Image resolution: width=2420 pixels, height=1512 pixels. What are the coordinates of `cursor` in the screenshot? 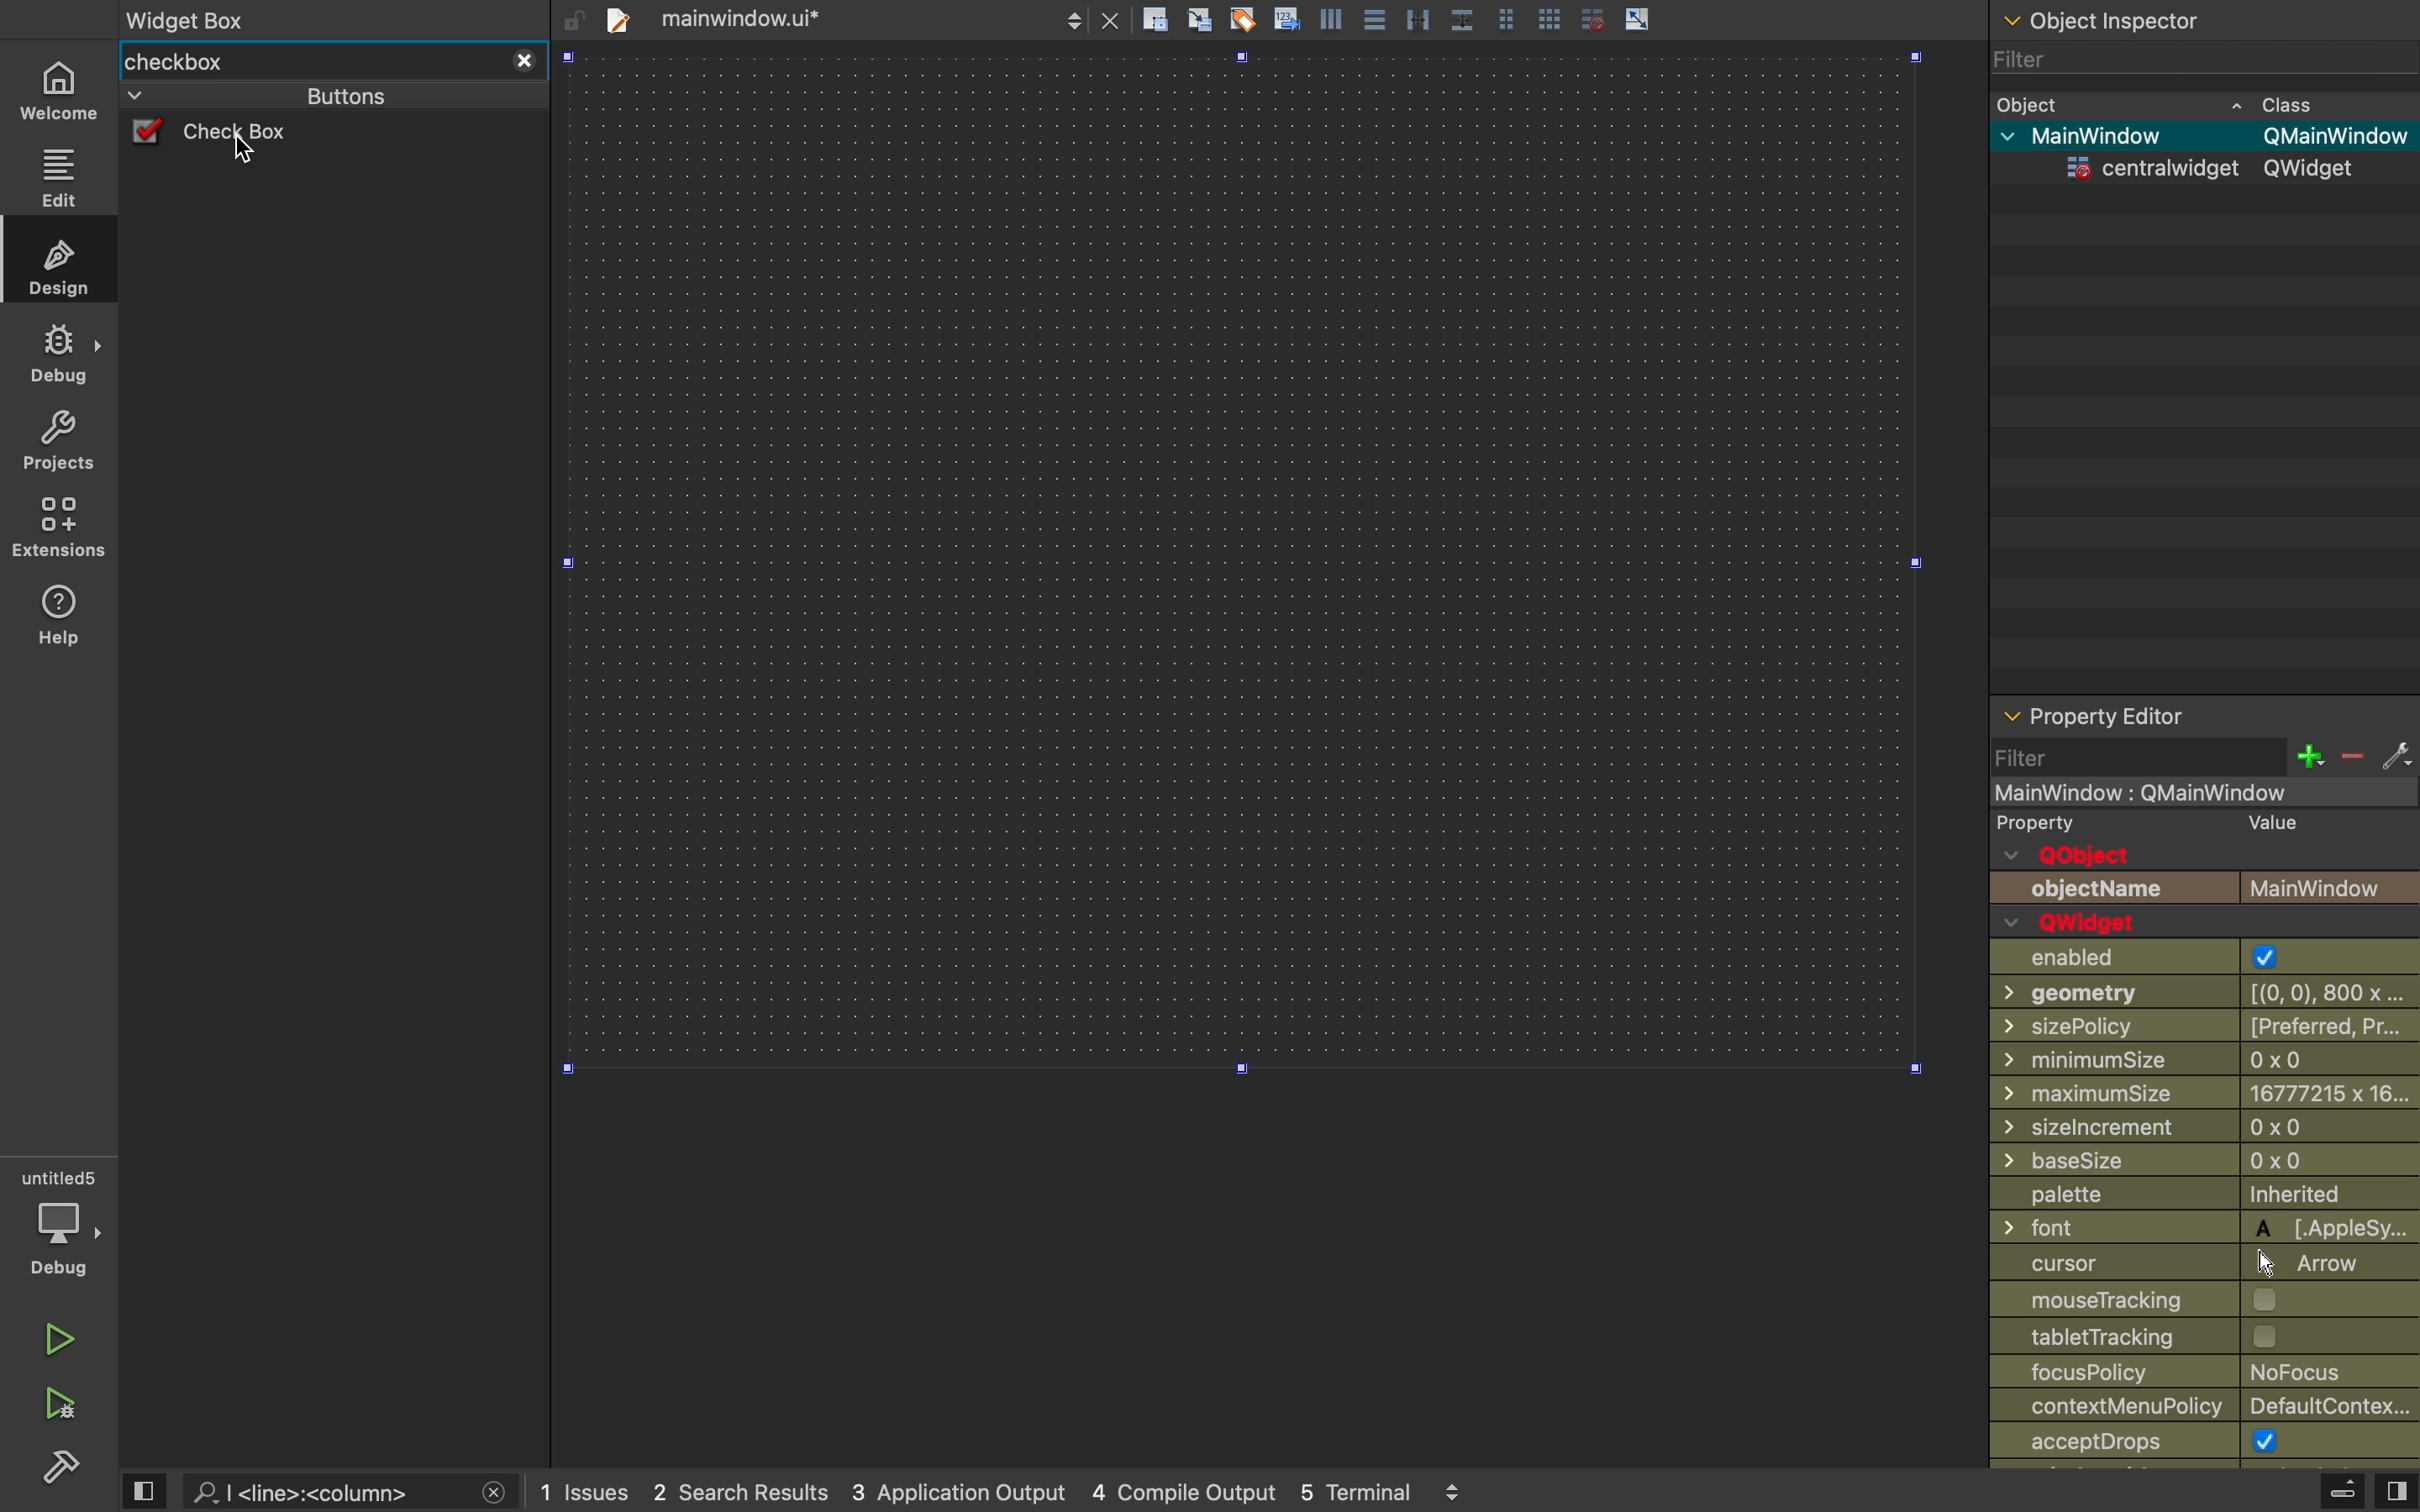 It's located at (246, 151).